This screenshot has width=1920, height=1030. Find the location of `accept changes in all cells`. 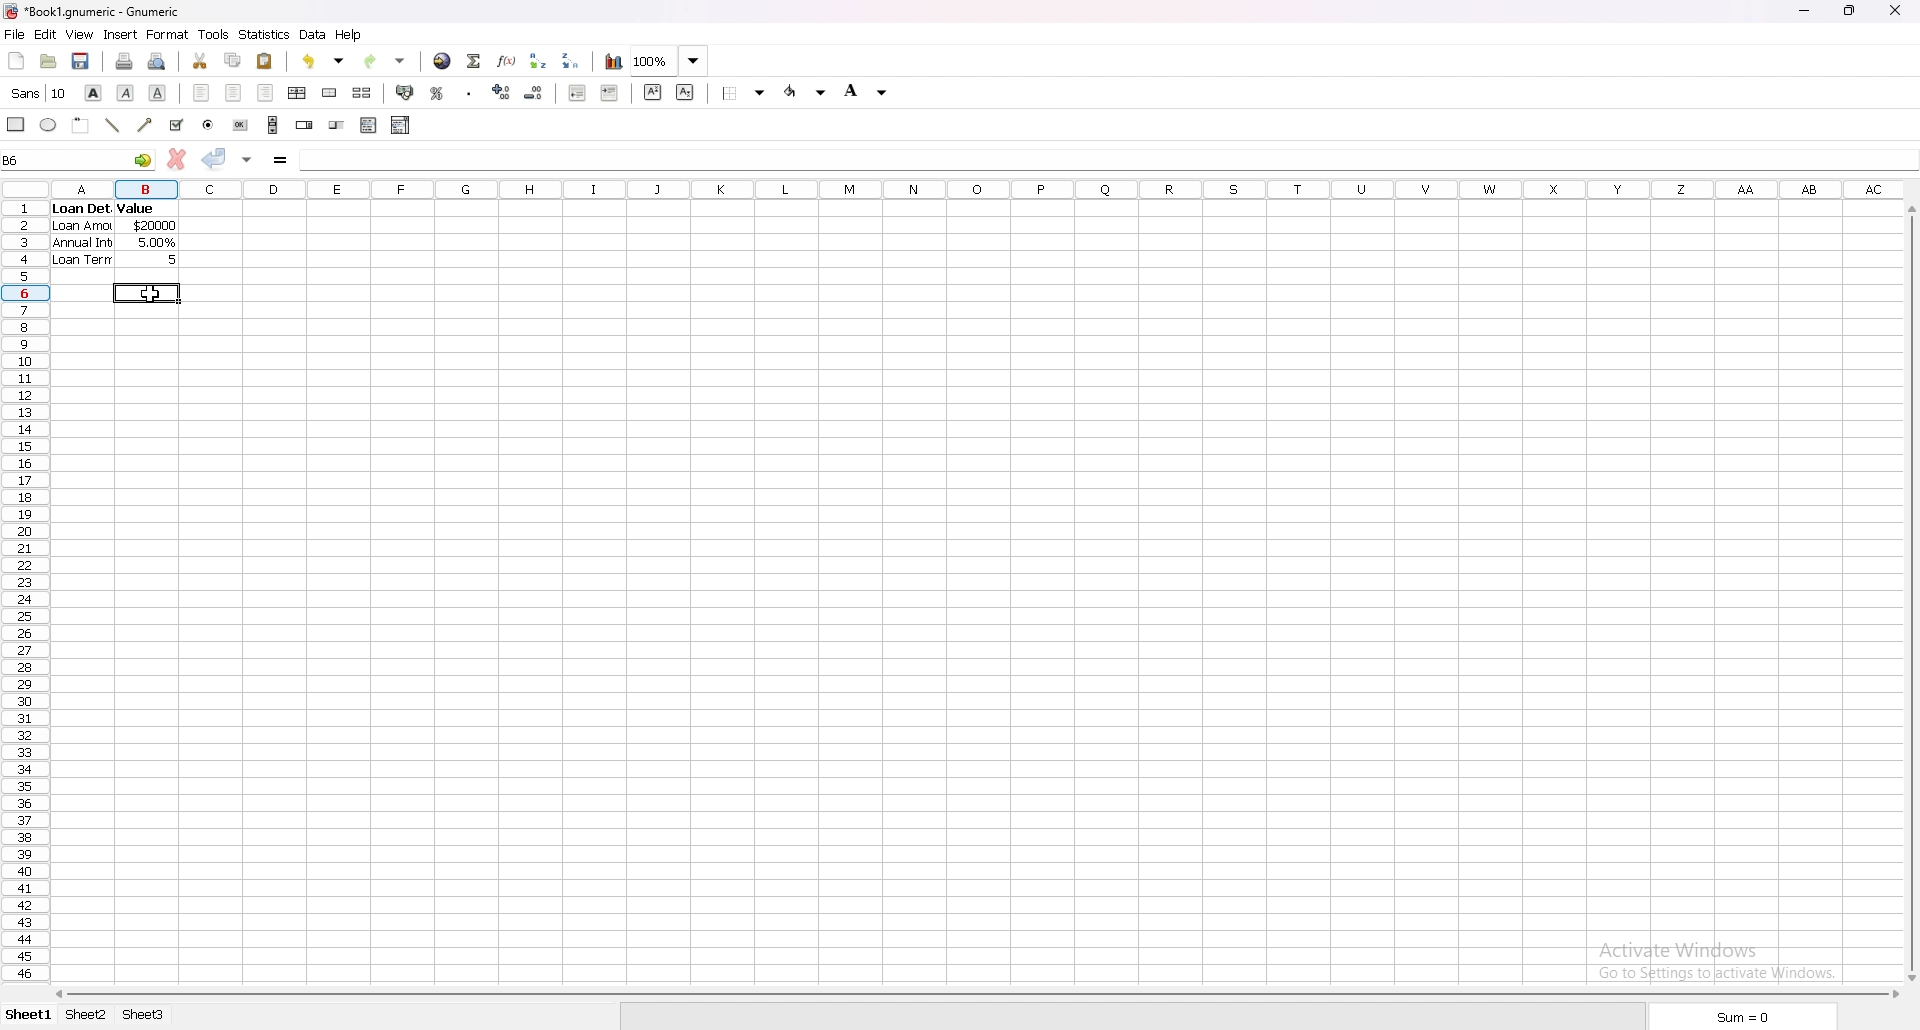

accept changes in all cells is located at coordinates (248, 161).